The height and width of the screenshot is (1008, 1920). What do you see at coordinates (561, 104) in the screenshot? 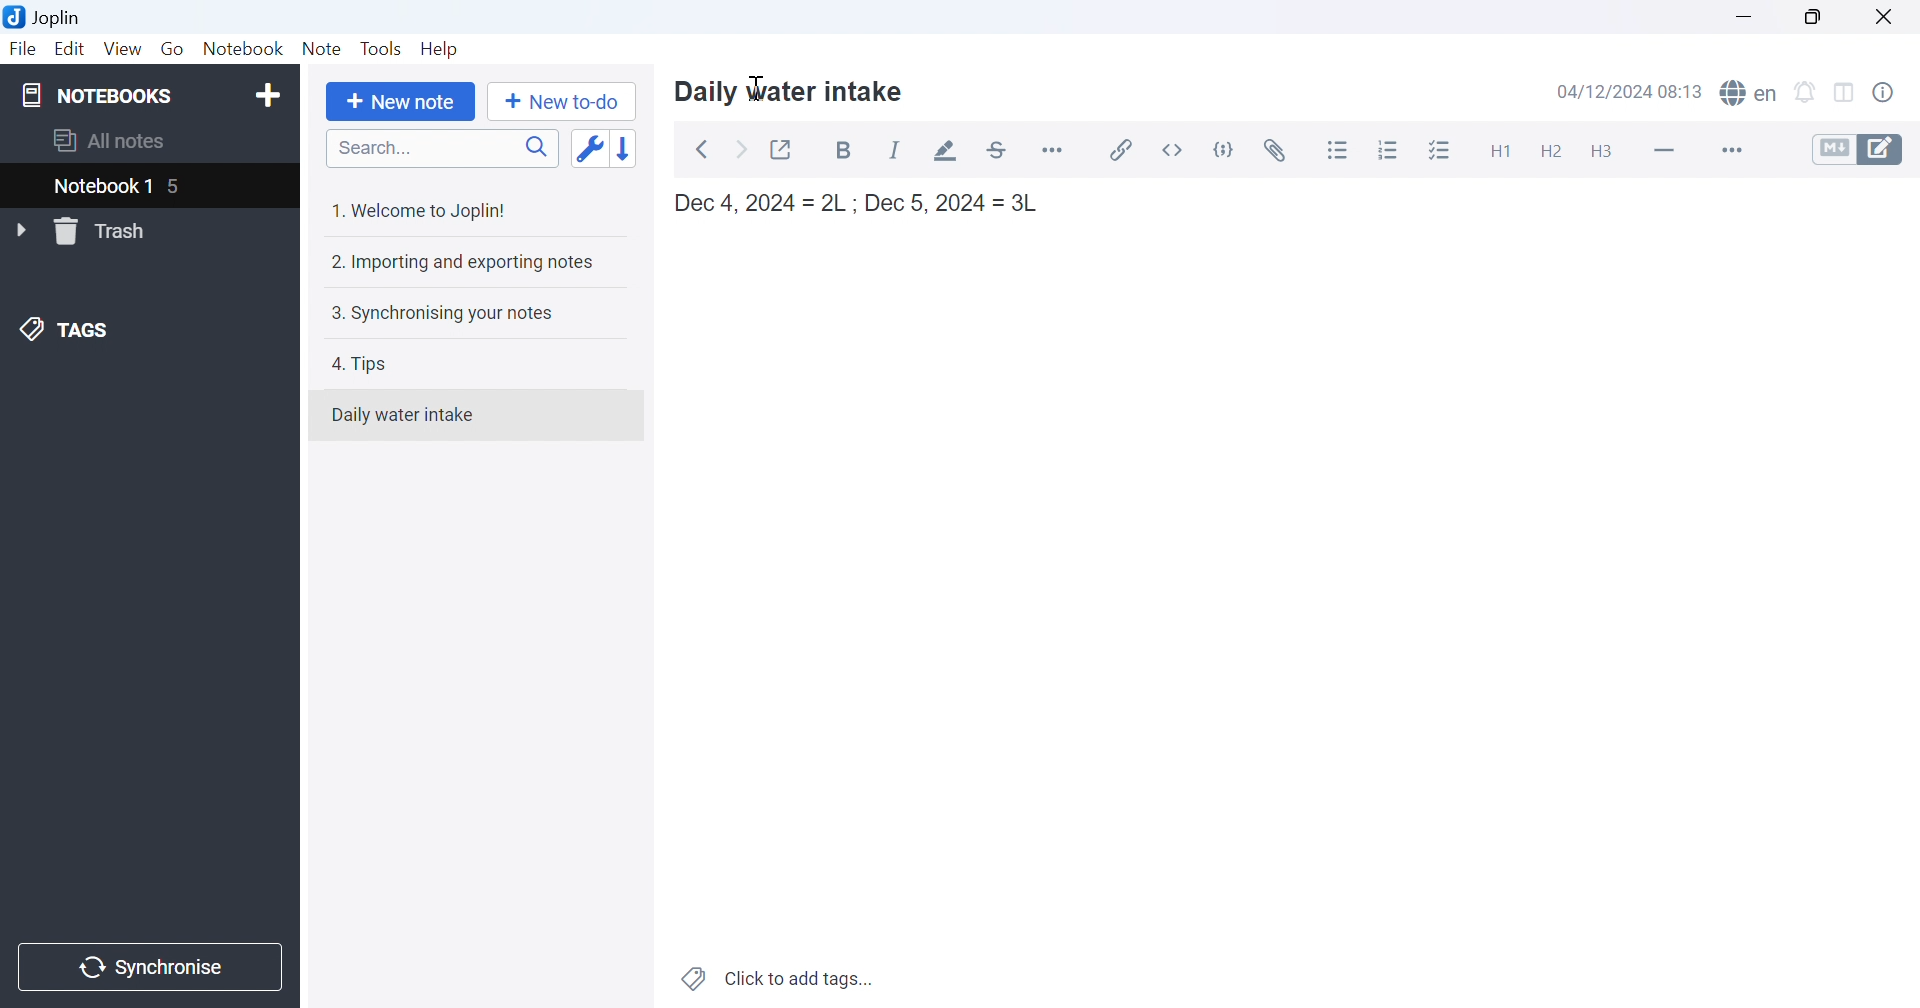
I see `New to-do` at bounding box center [561, 104].